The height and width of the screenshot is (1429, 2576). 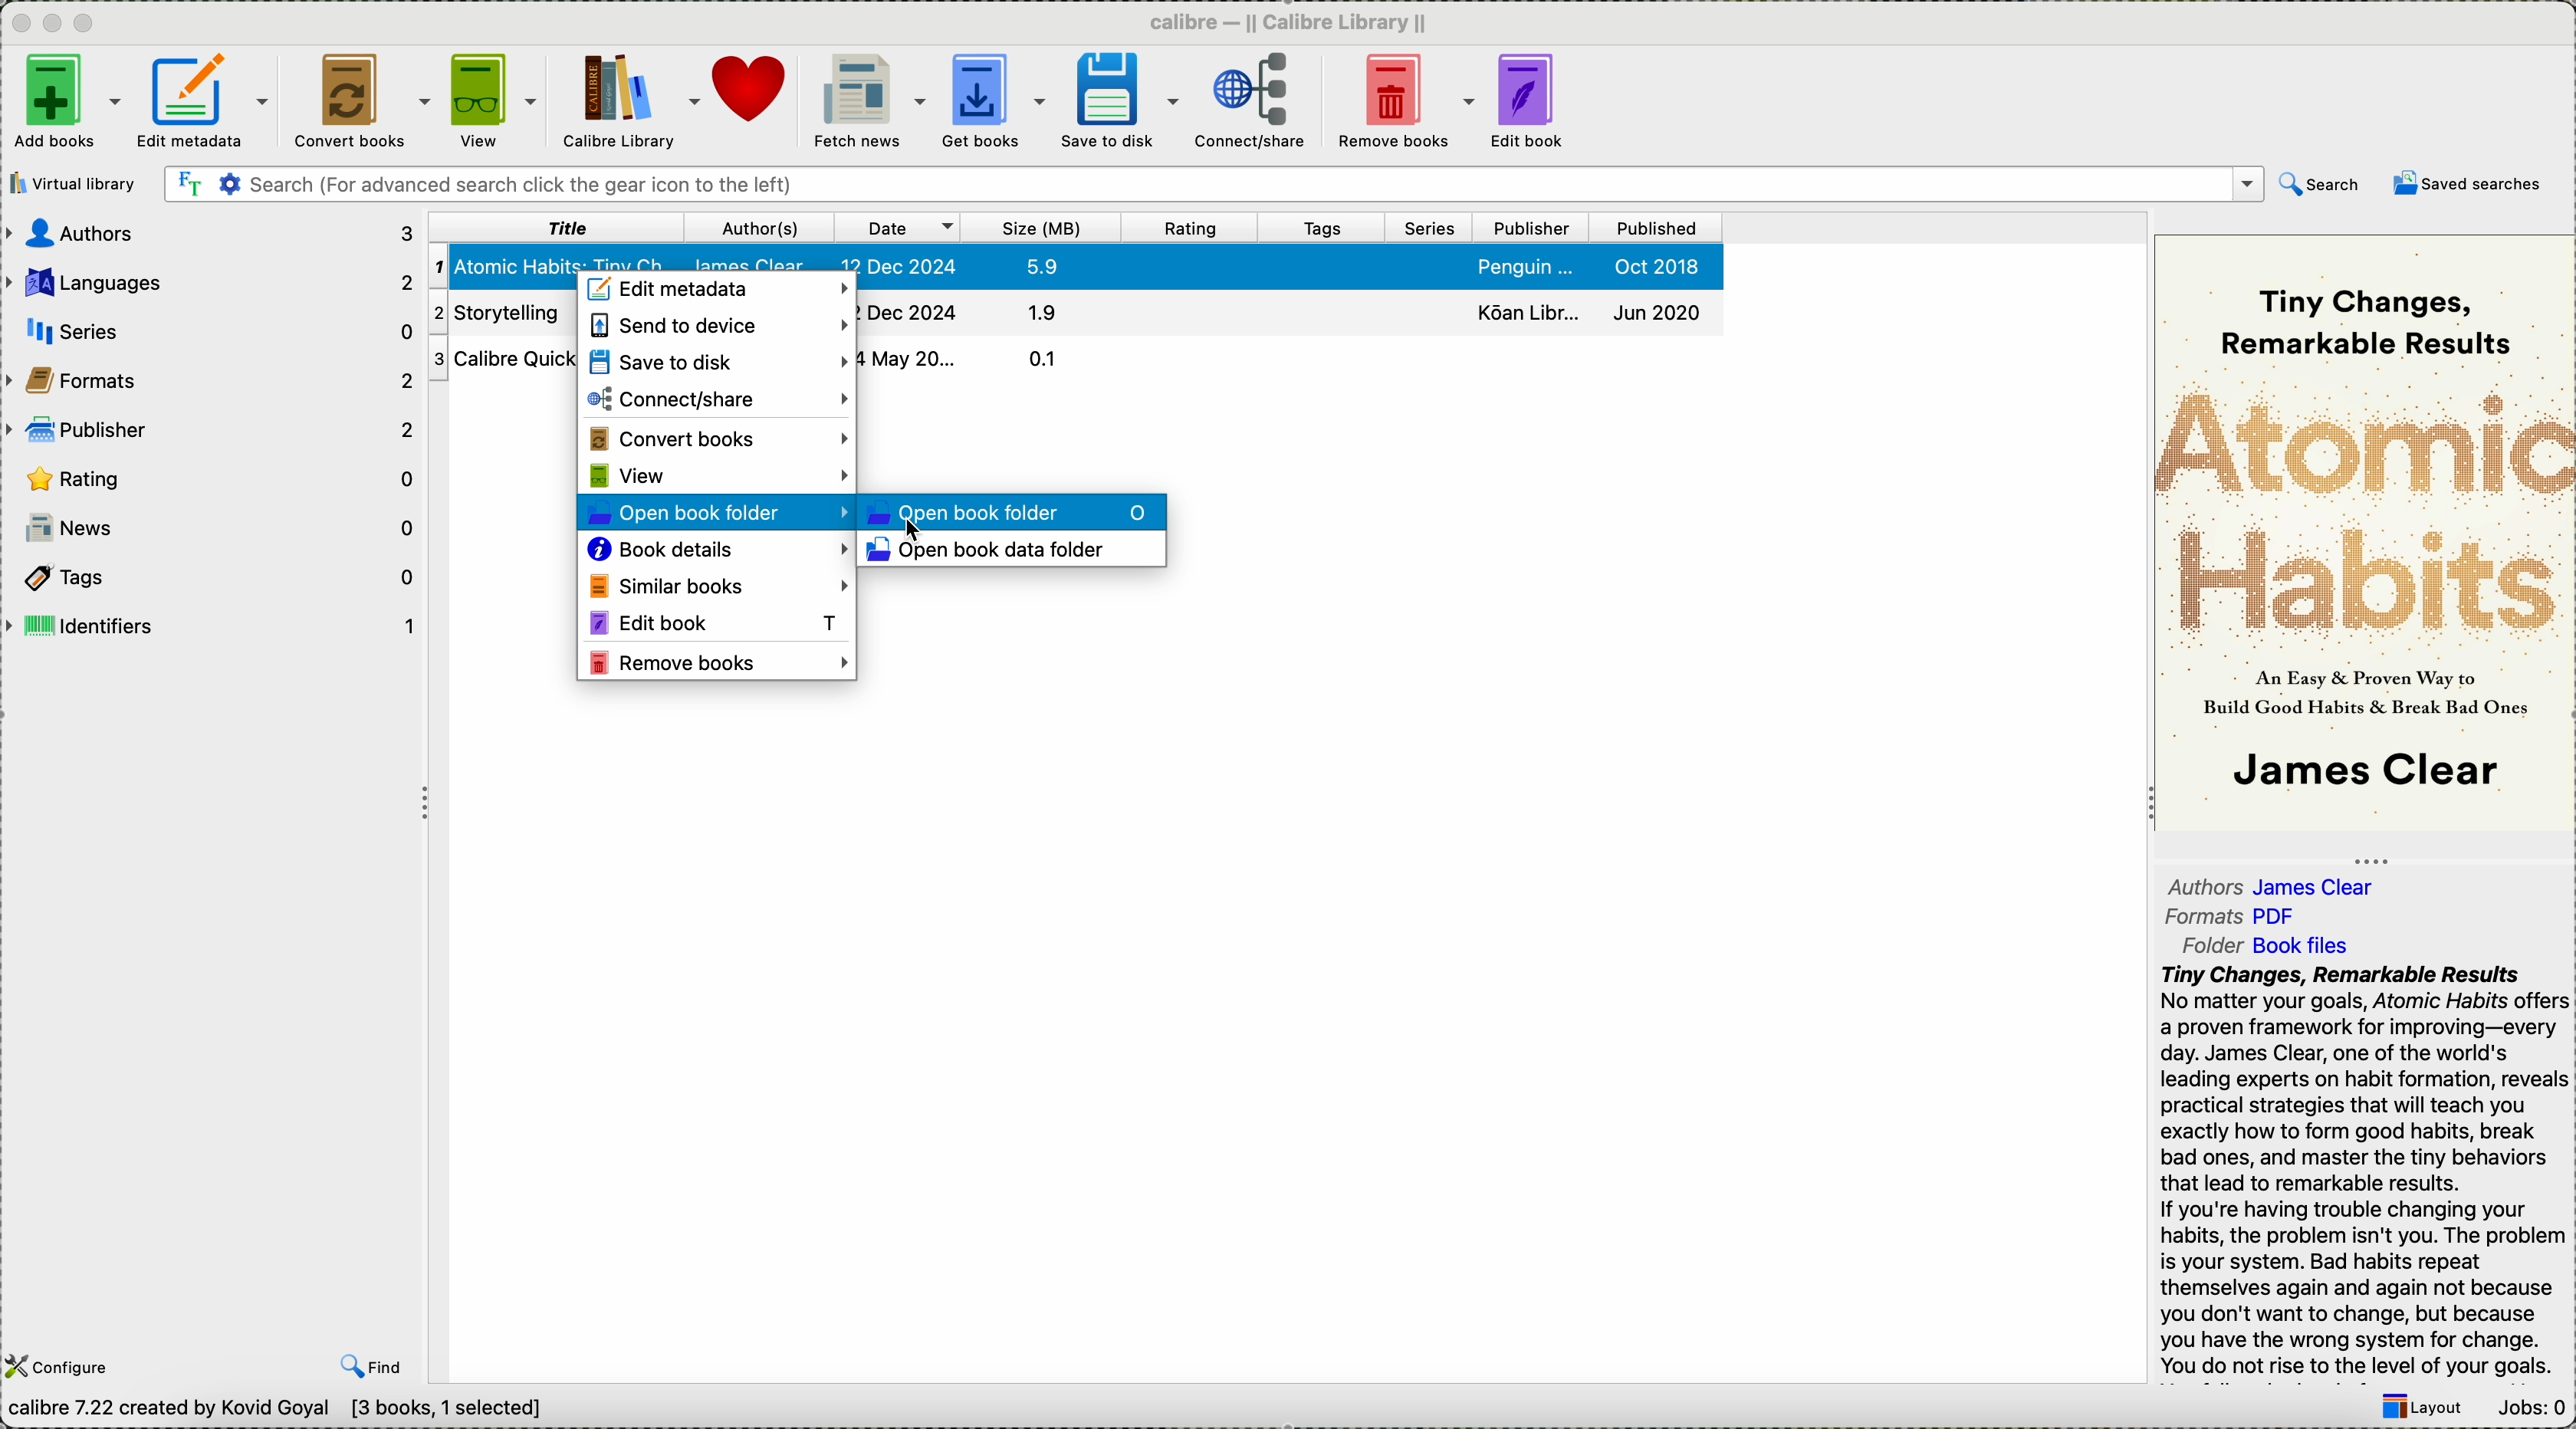 What do you see at coordinates (505, 267) in the screenshot?
I see `click on first book` at bounding box center [505, 267].